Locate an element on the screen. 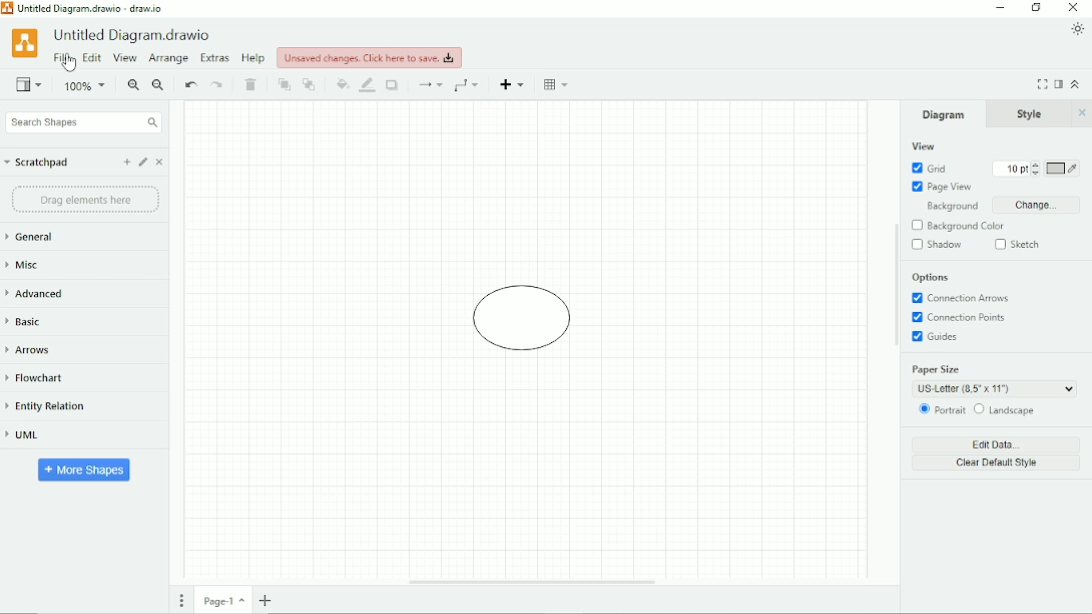 The image size is (1092, 614). Table is located at coordinates (558, 85).